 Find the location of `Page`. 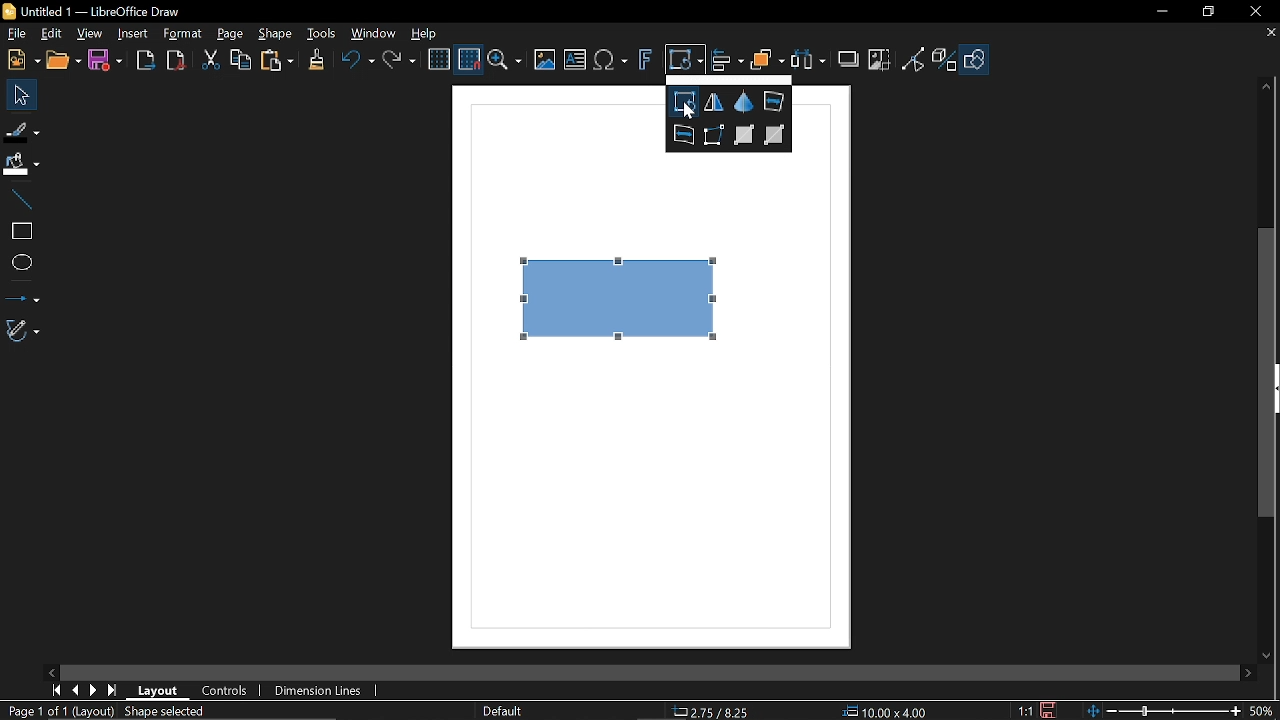

Page is located at coordinates (230, 33).